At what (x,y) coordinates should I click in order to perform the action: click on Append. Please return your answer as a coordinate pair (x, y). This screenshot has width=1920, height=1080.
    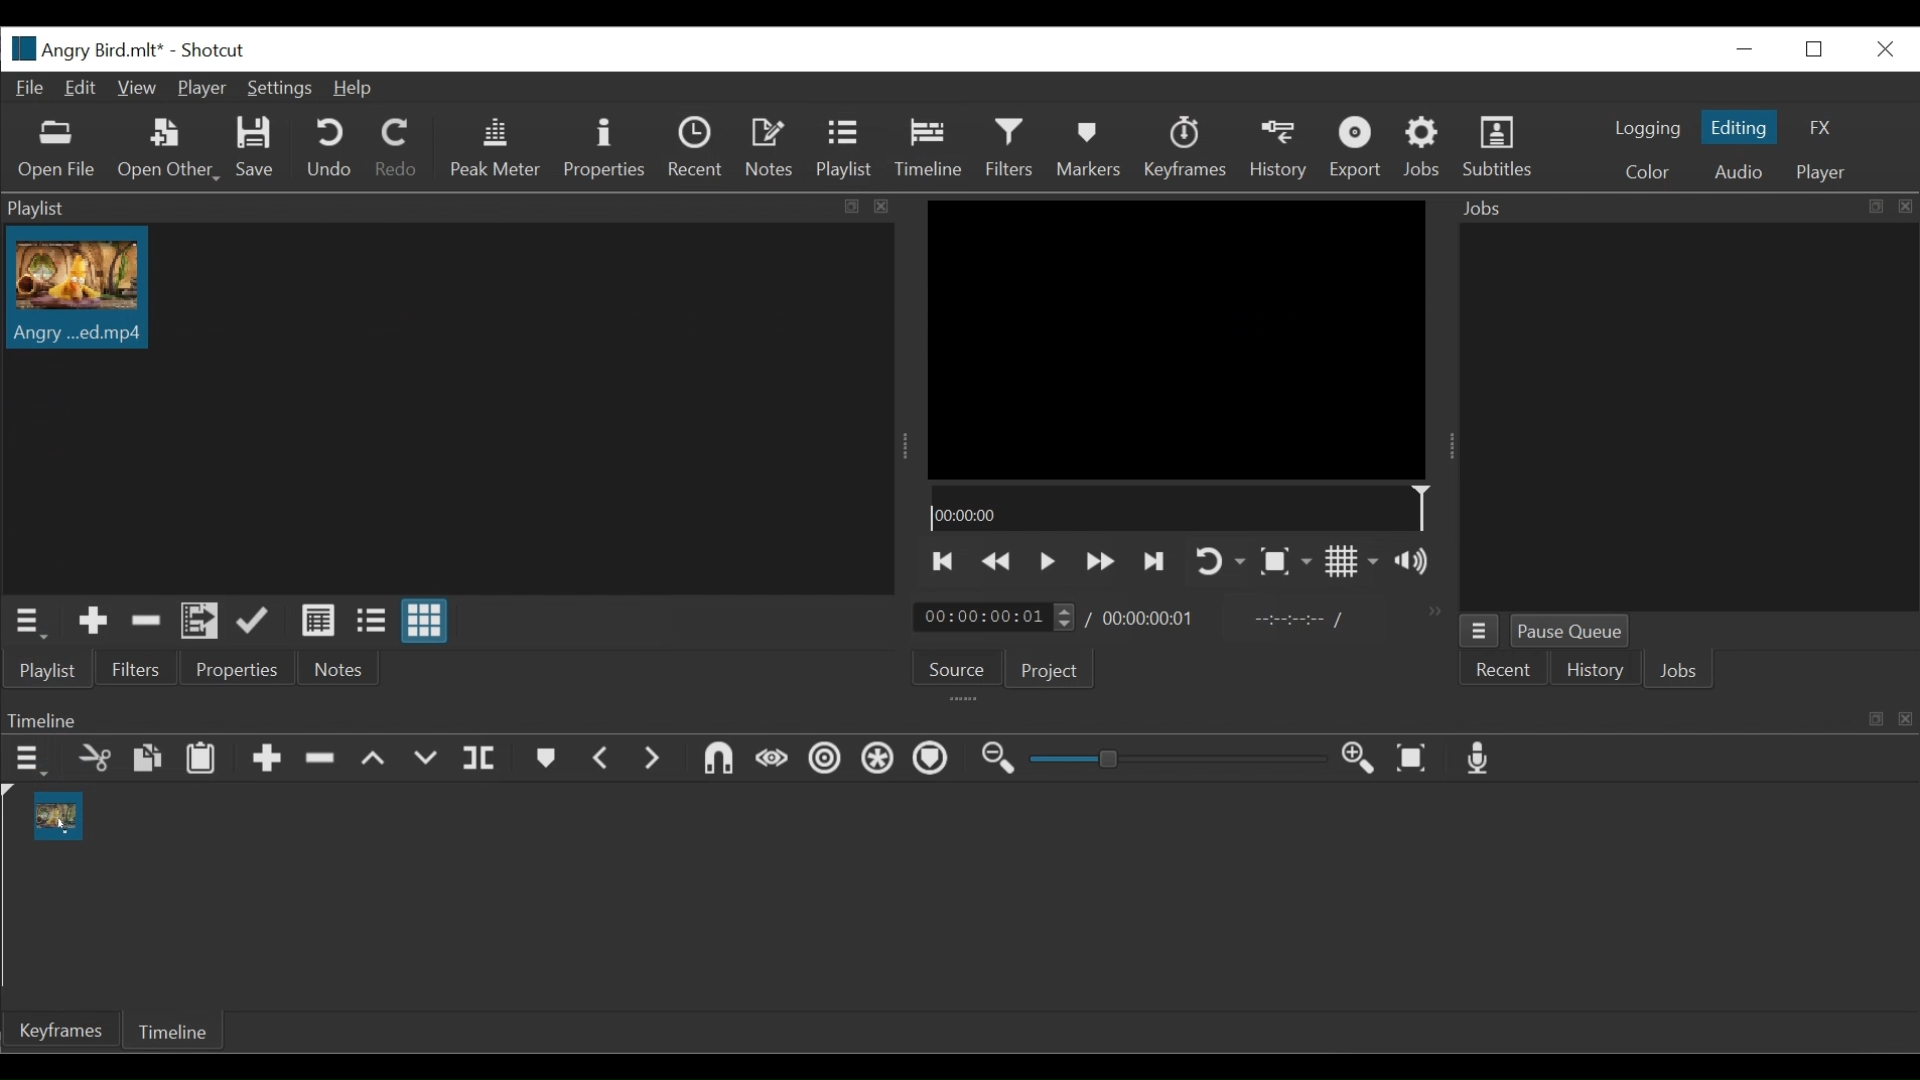
    Looking at the image, I should click on (256, 622).